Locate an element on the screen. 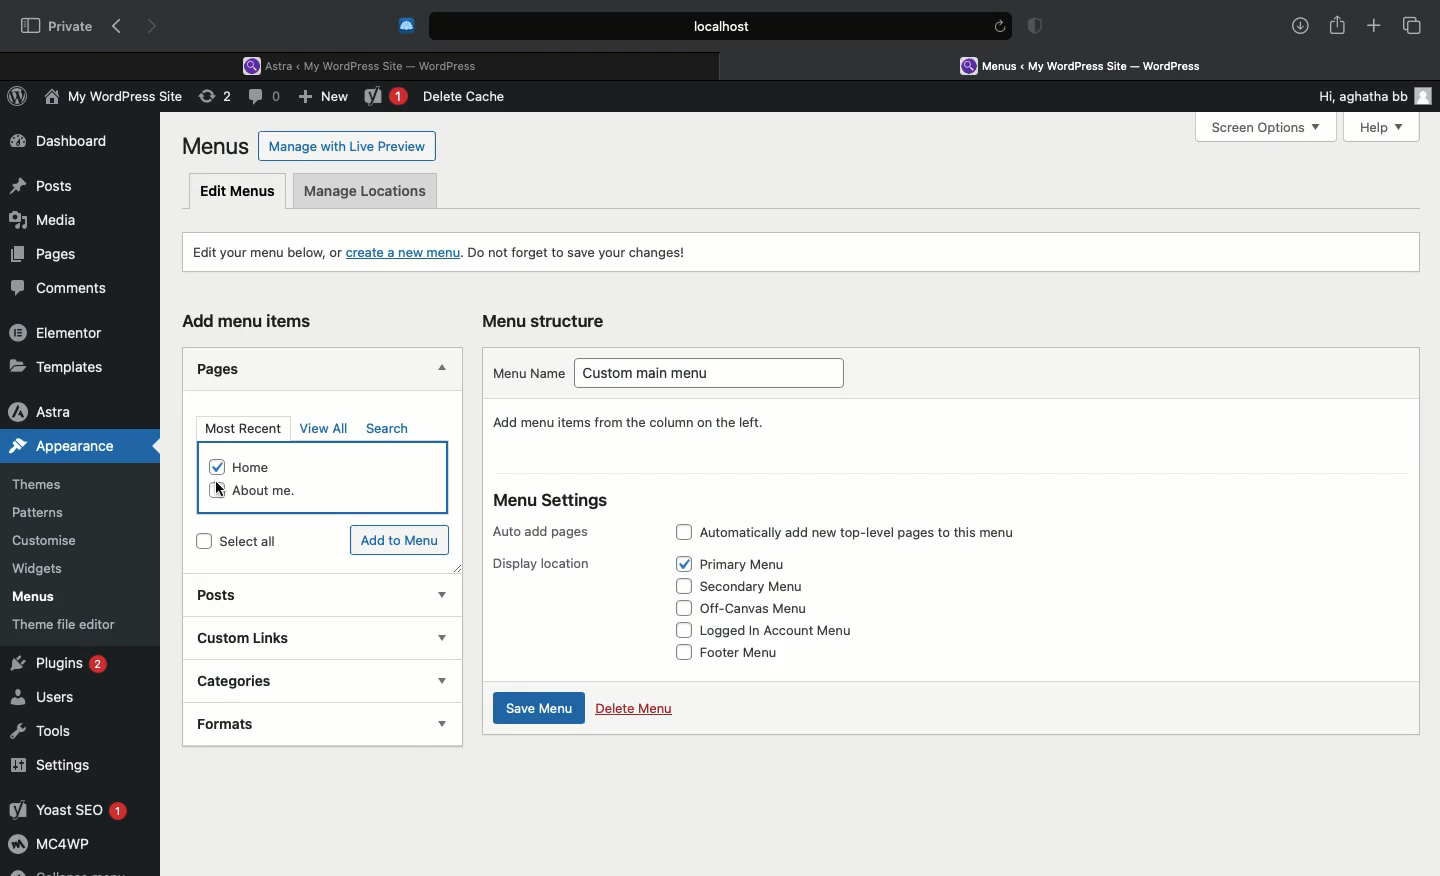 The width and height of the screenshot is (1440, 876). Check box is located at coordinates (678, 587).